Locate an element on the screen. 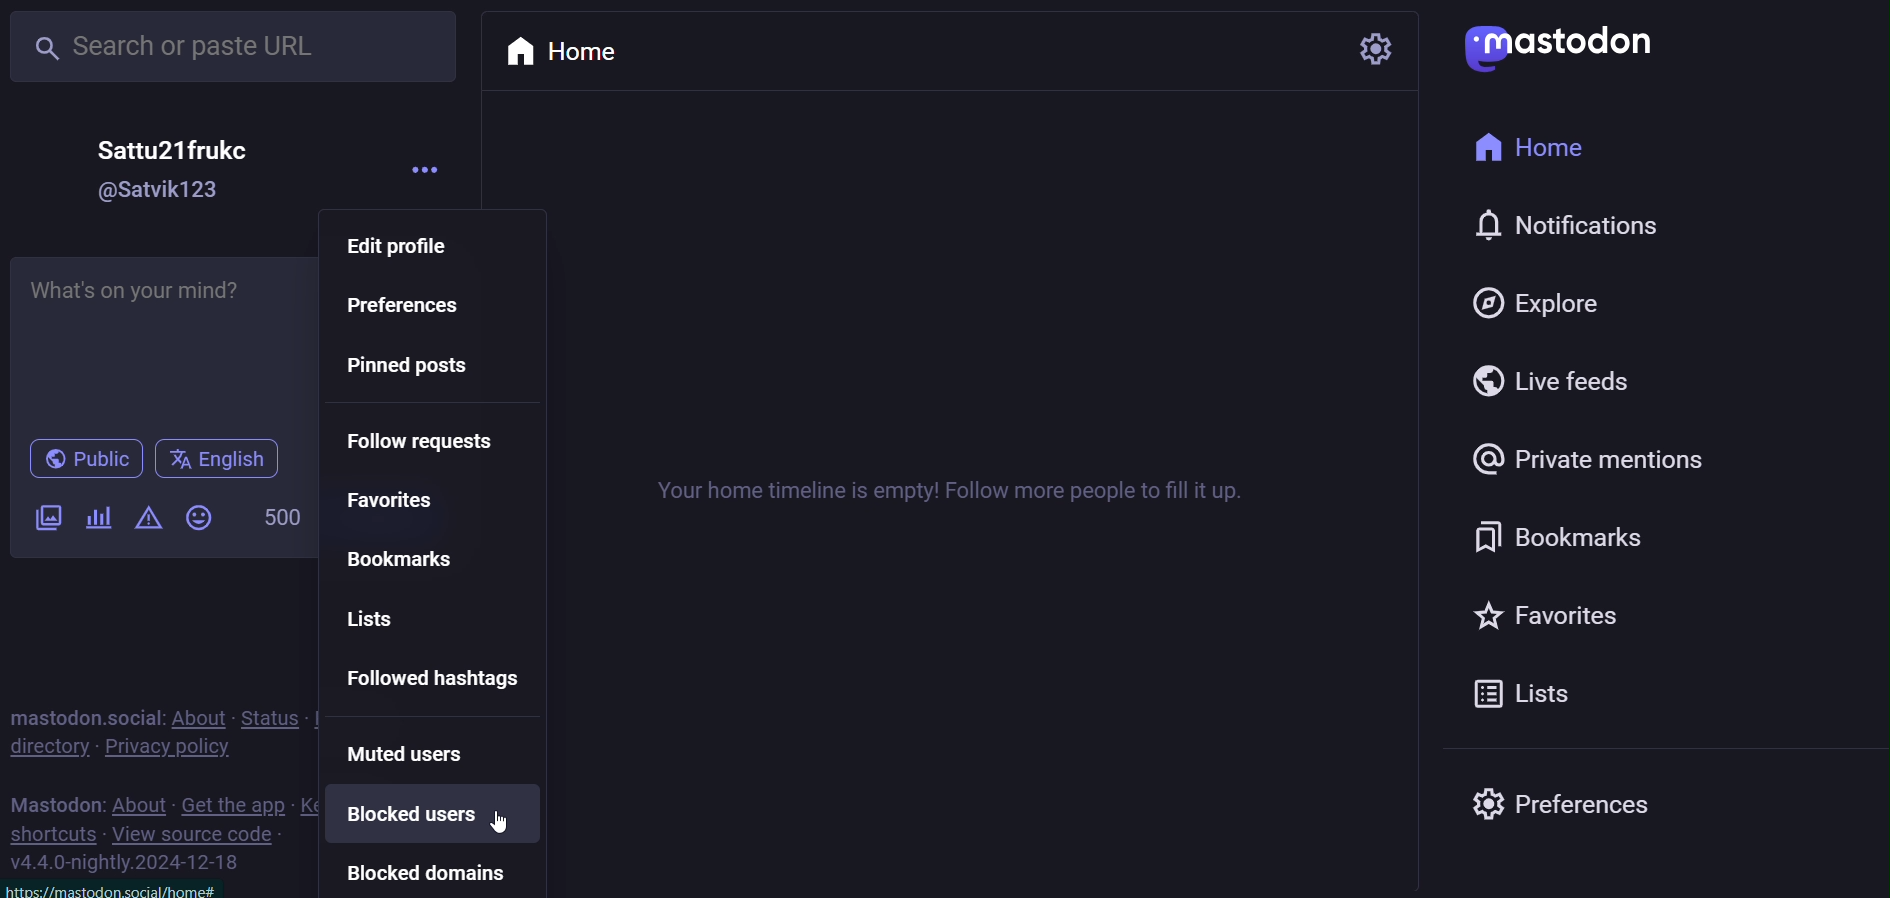 The height and width of the screenshot is (898, 1890). Your home timeline is empty! Follow more people to fill it up. is located at coordinates (948, 484).